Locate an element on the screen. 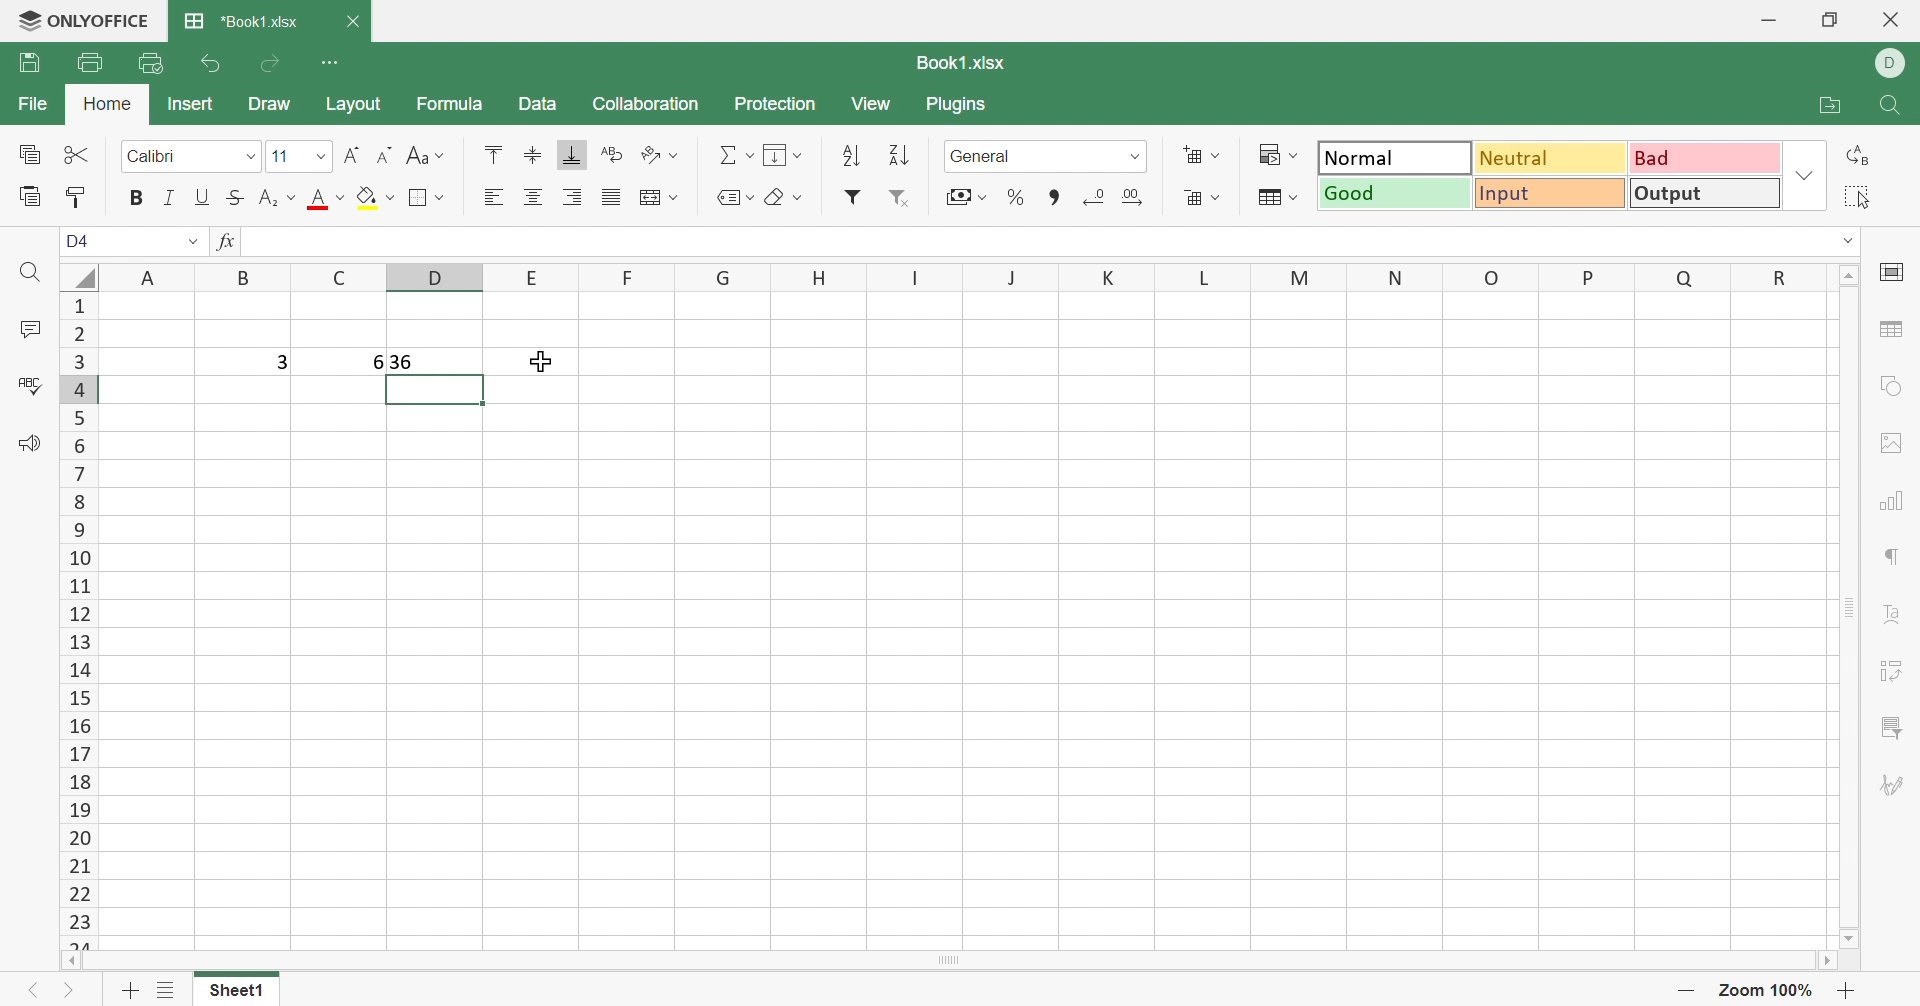 This screenshot has height=1006, width=1920. Sort ascending is located at coordinates (853, 158).